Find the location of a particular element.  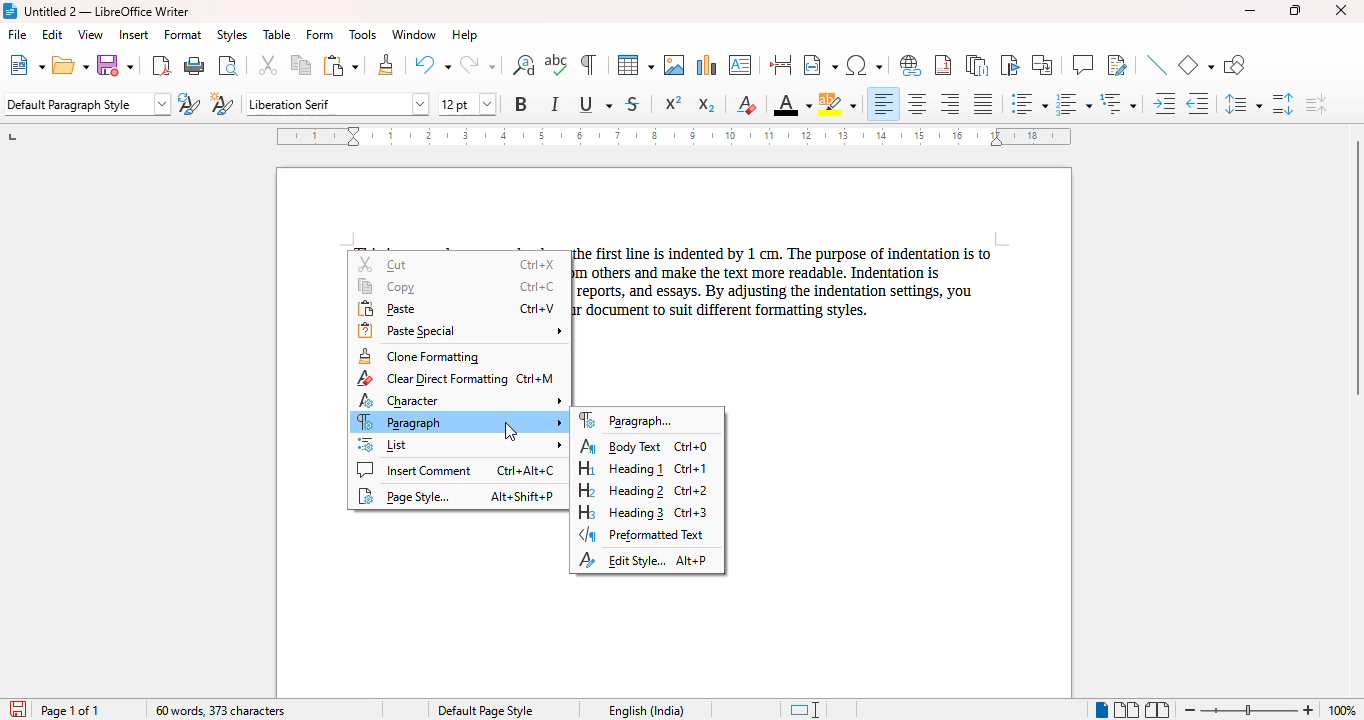

toggle ordered list is located at coordinates (1074, 103).